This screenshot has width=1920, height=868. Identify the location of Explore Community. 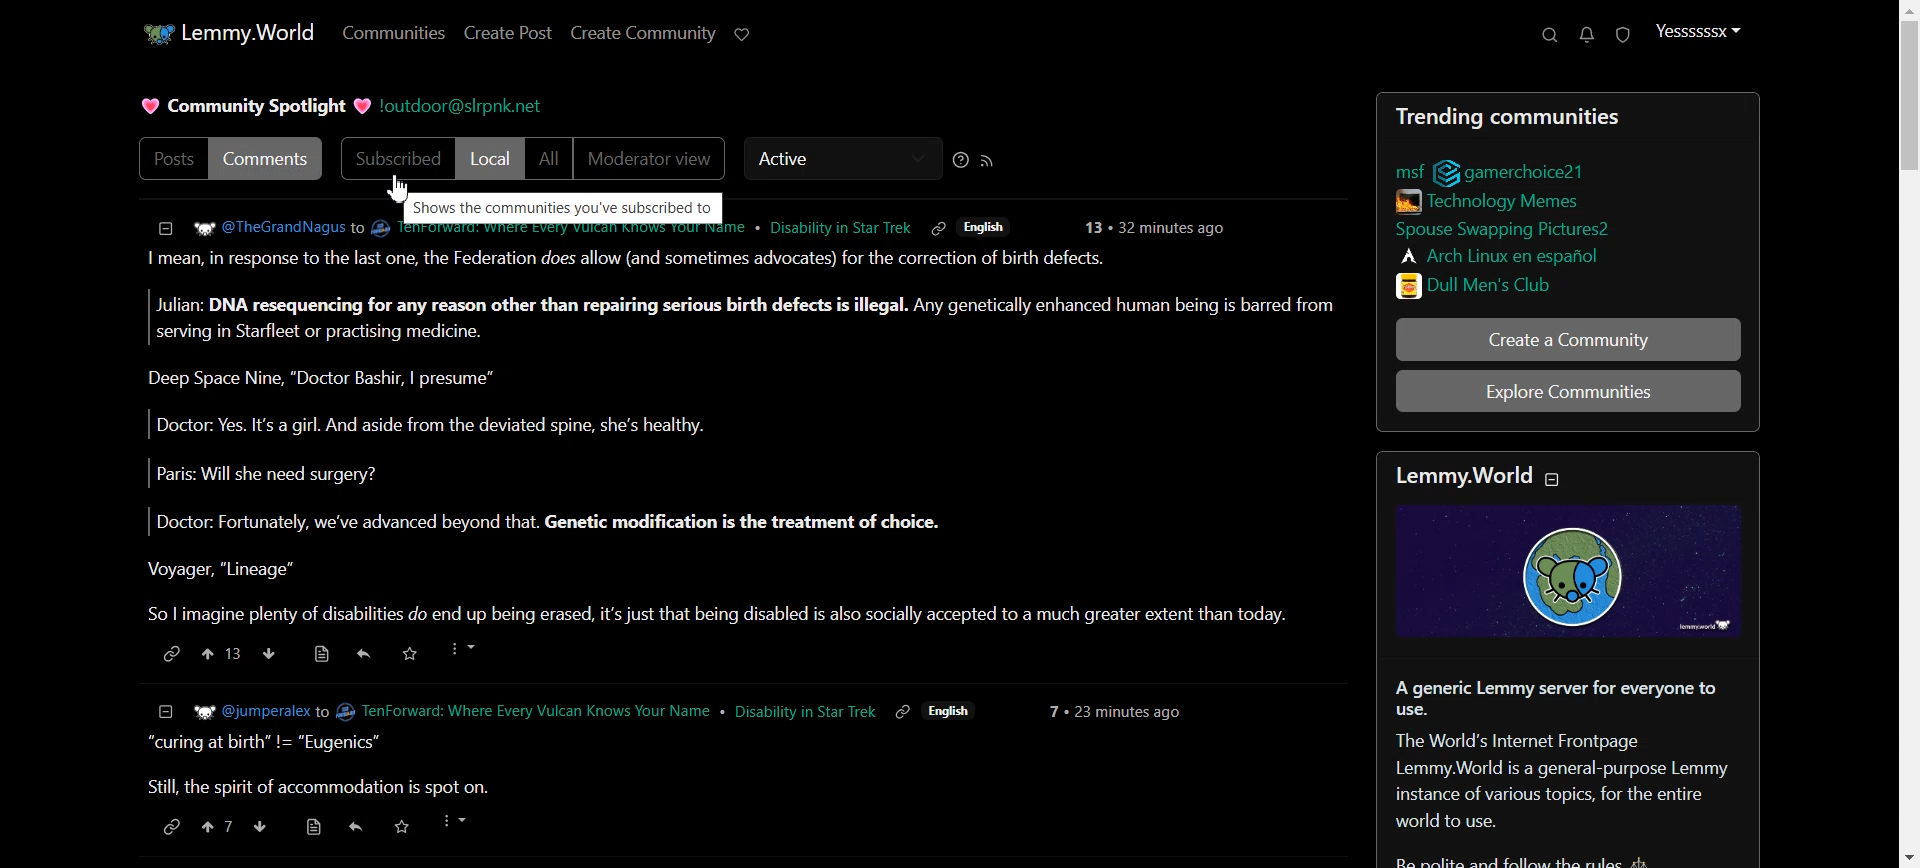
(1568, 390).